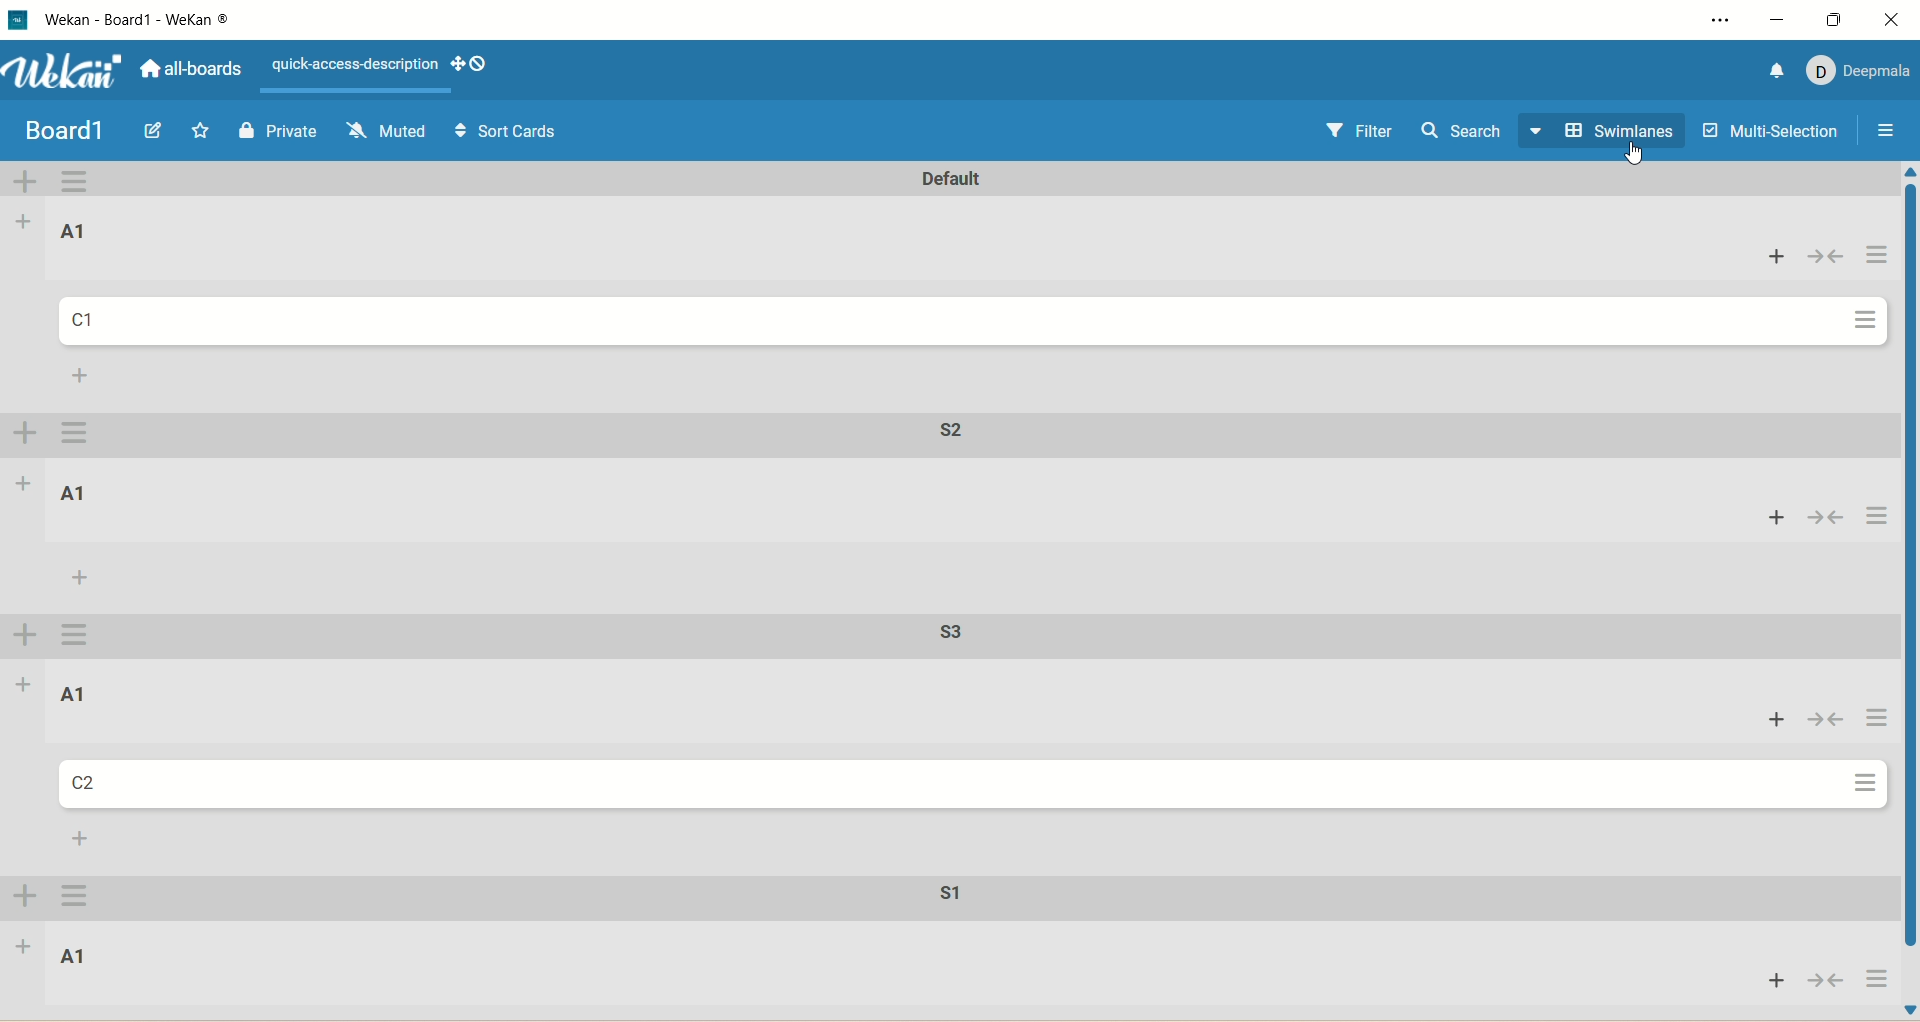  Describe the element at coordinates (26, 218) in the screenshot. I see `add` at that location.